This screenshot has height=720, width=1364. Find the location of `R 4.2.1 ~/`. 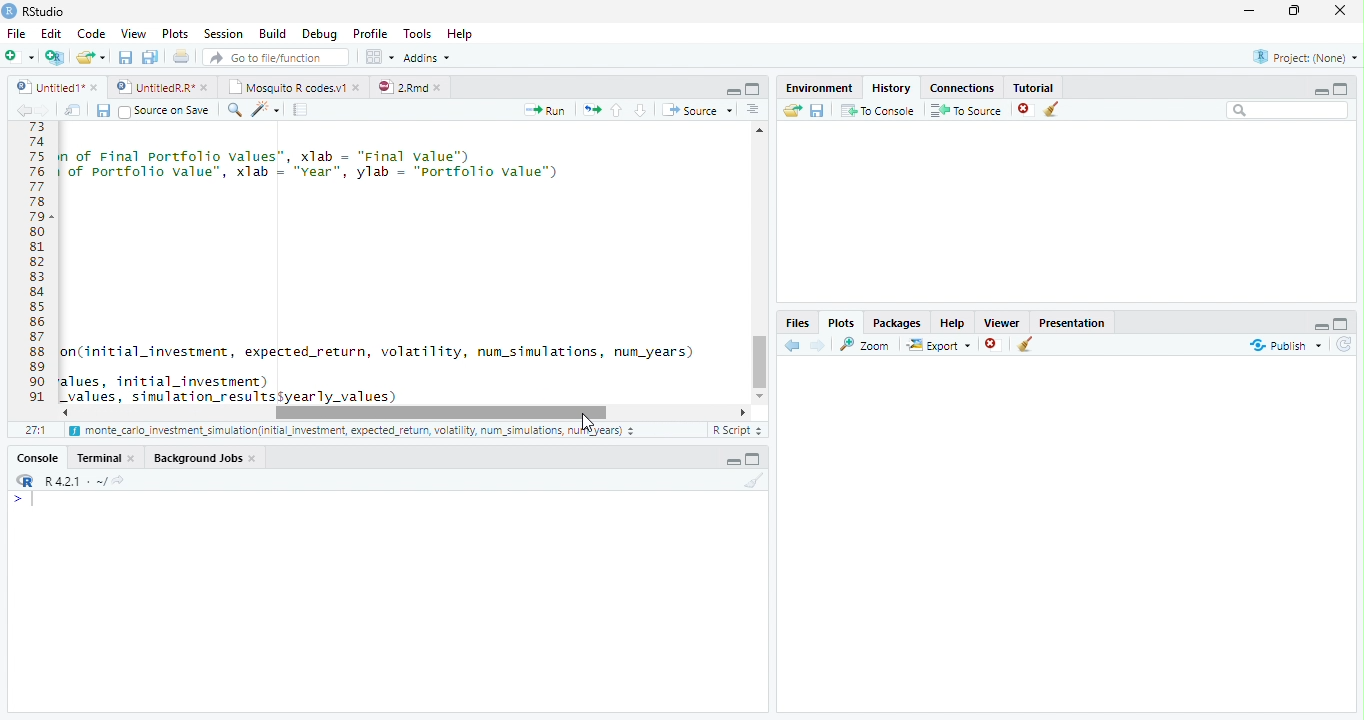

R 4.2.1 ~/ is located at coordinates (67, 479).